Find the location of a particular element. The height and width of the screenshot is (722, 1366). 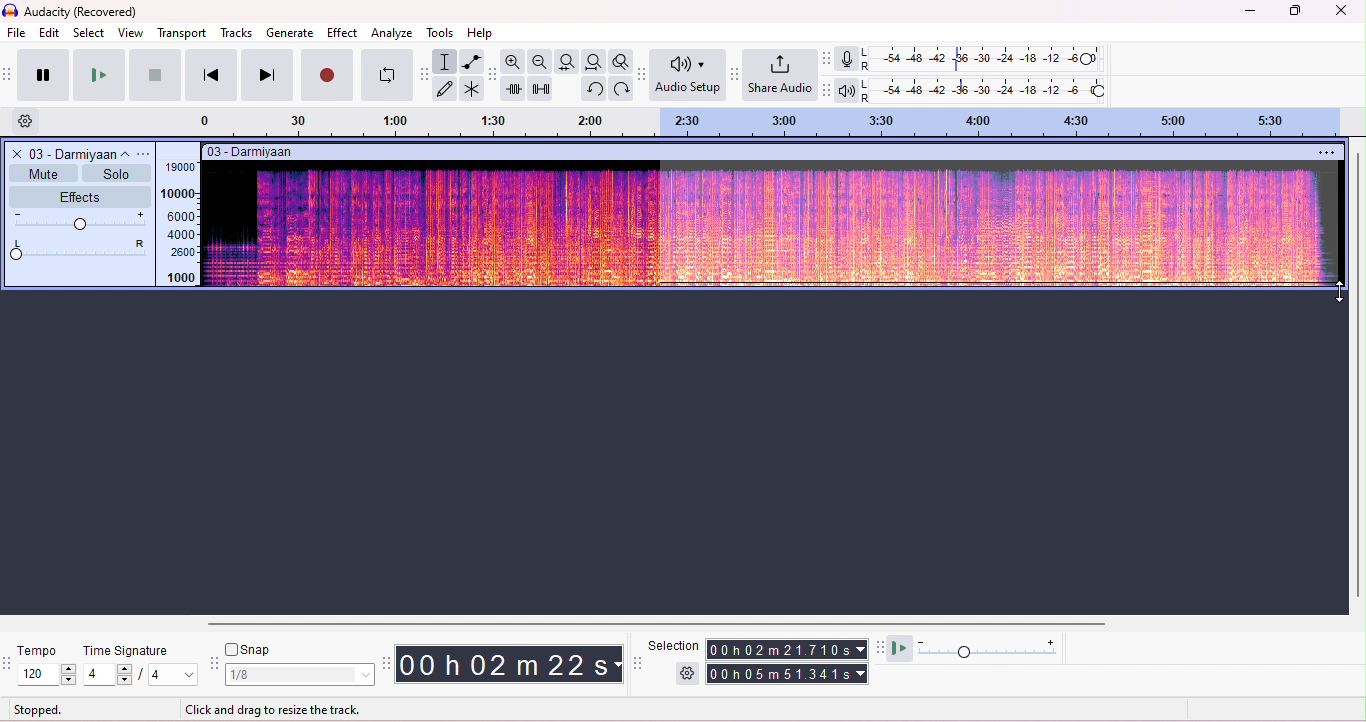

help is located at coordinates (482, 34).